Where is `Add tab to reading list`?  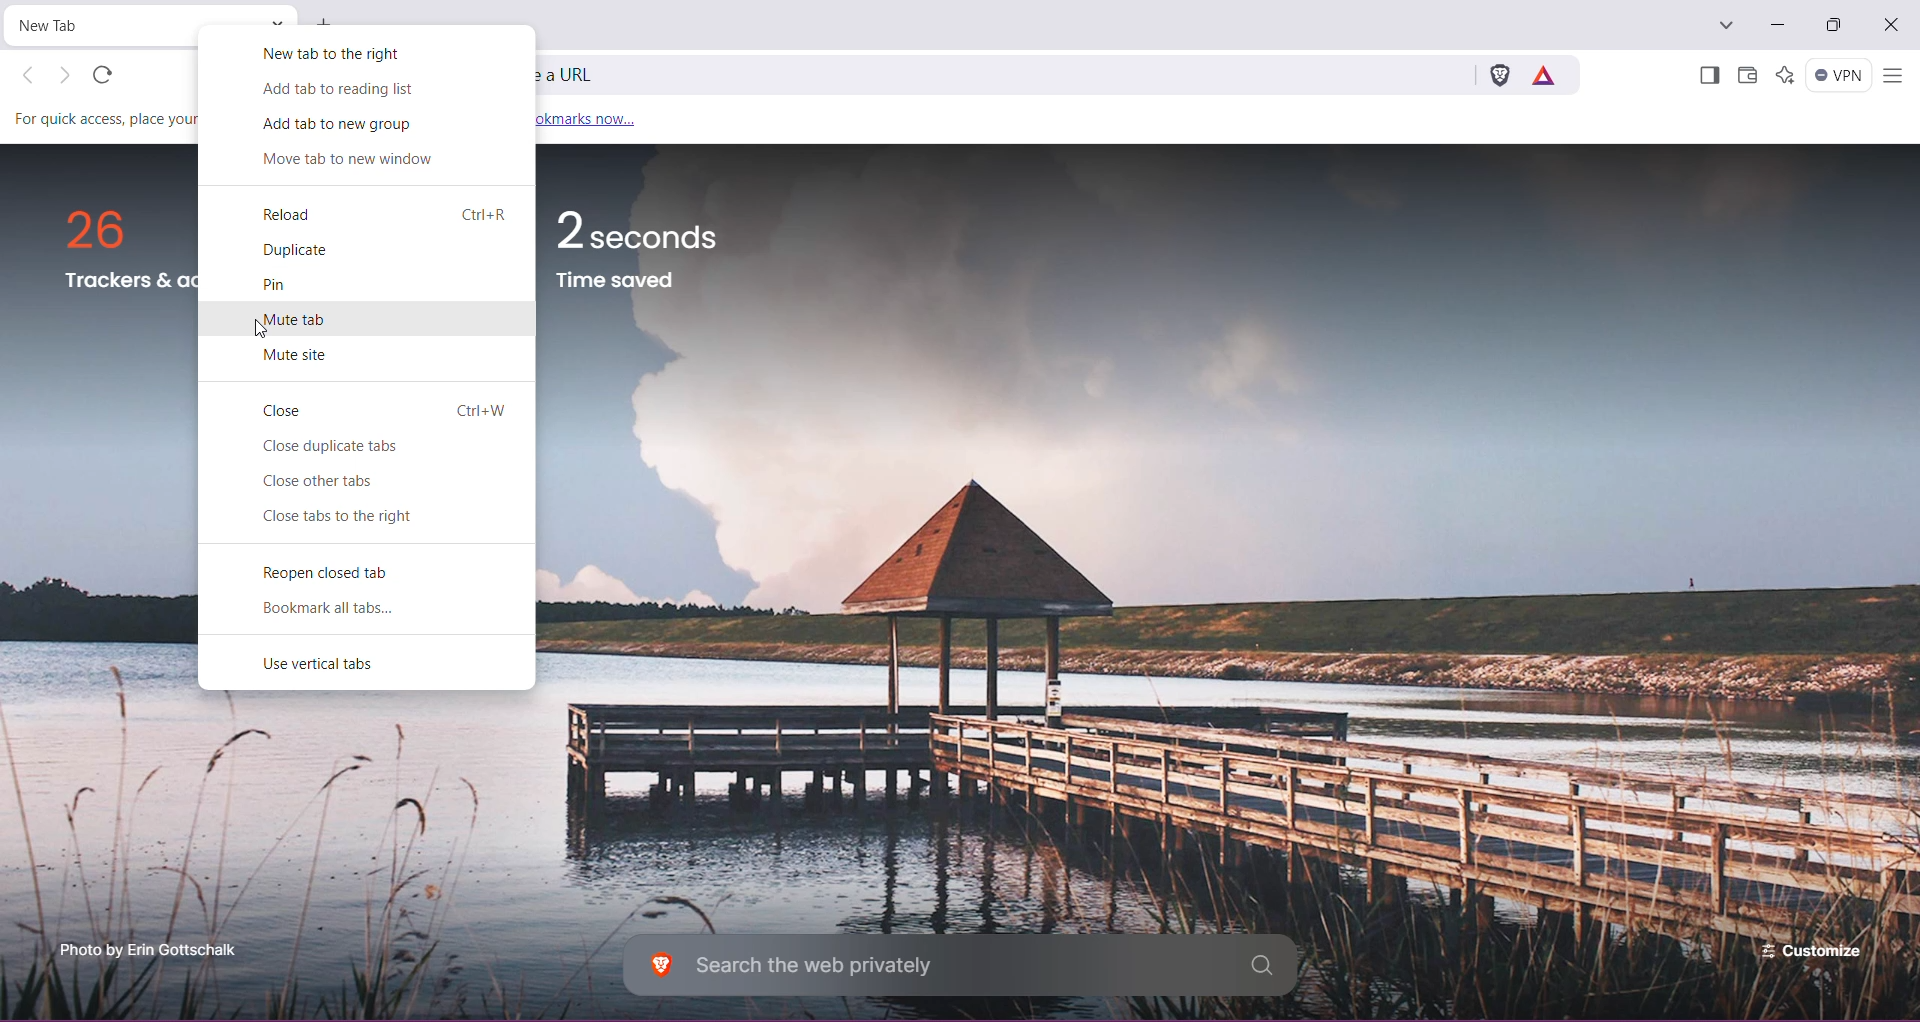 Add tab to reading list is located at coordinates (333, 88).